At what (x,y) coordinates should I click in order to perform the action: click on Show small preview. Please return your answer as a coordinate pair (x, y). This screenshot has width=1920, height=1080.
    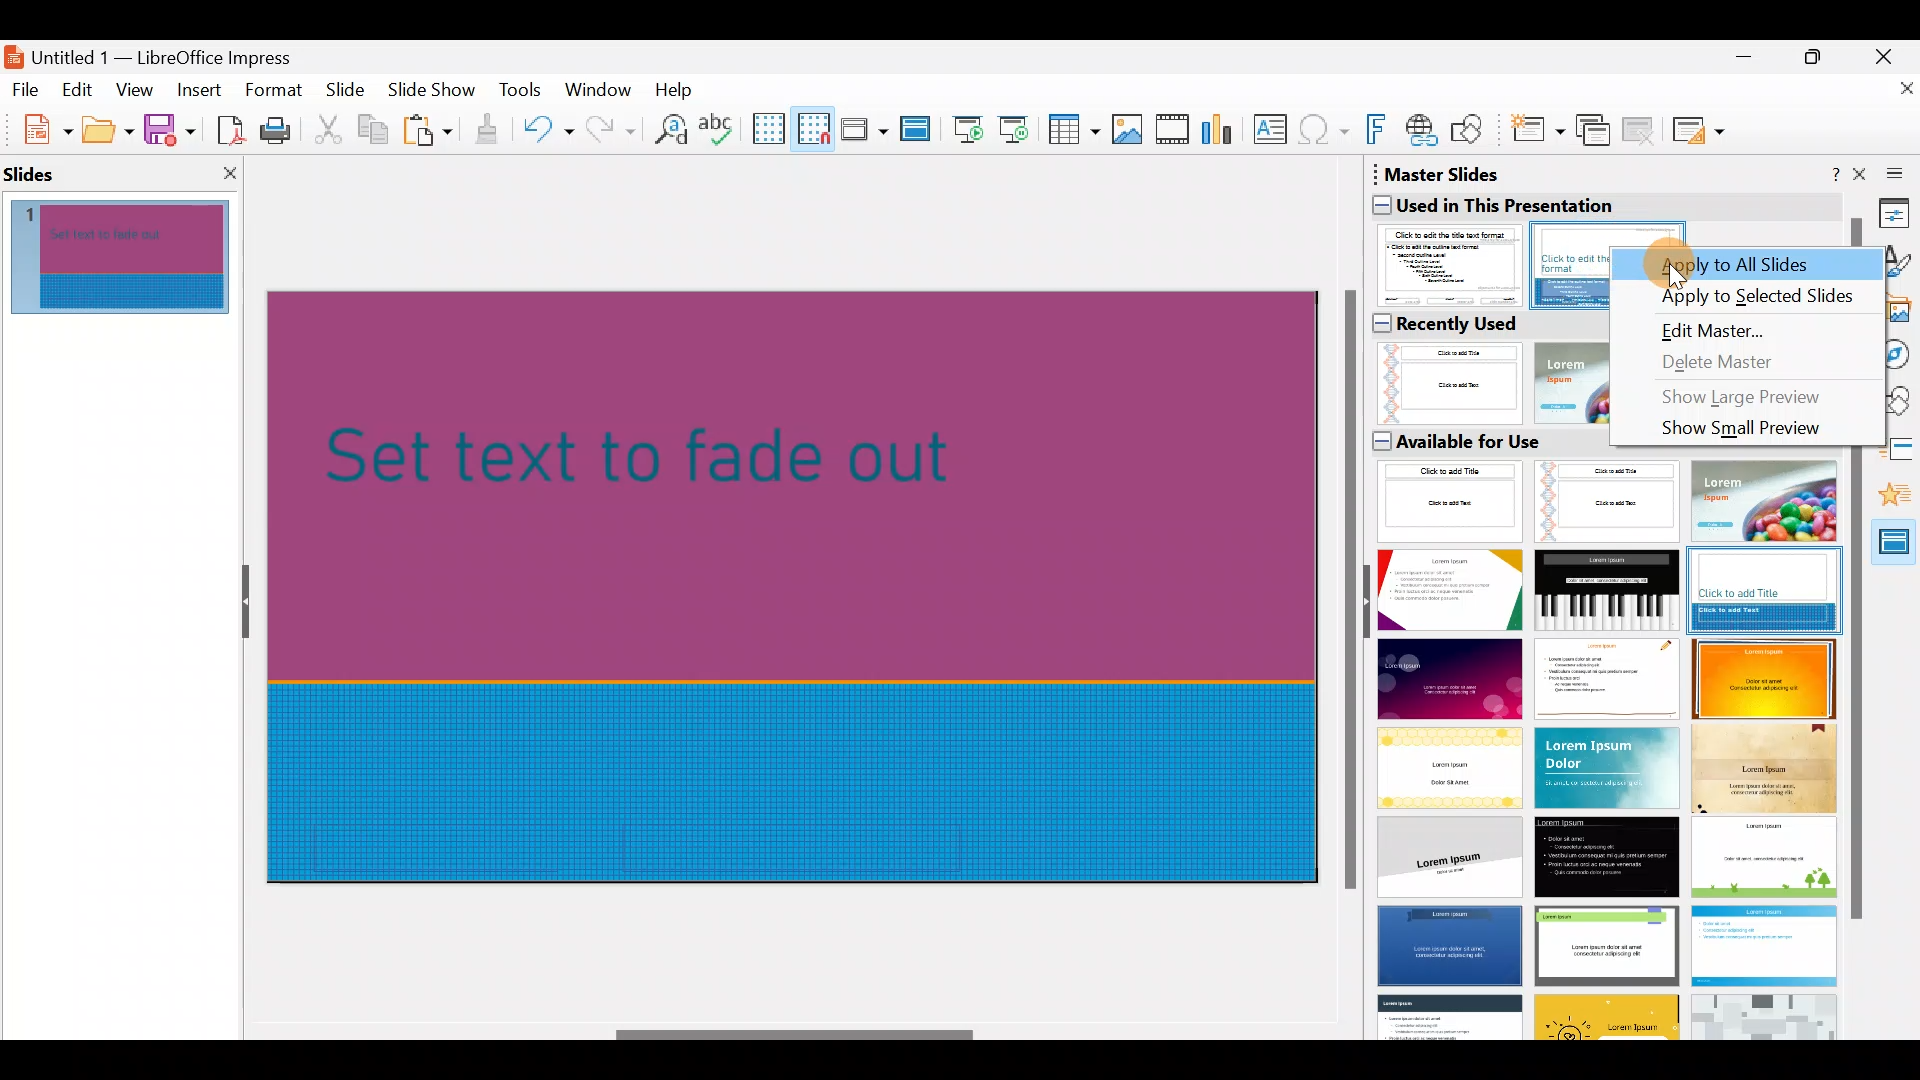
    Looking at the image, I should click on (1728, 433).